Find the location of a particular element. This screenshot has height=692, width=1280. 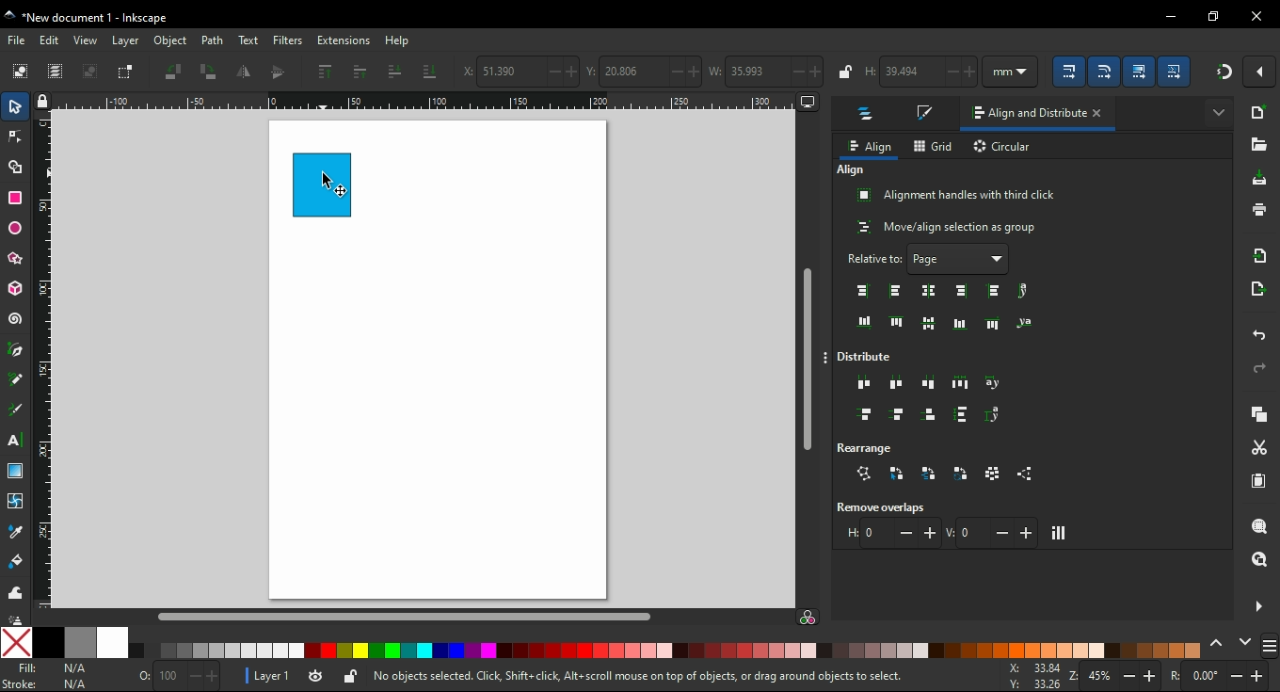

move patterns along with the object is located at coordinates (1176, 70).